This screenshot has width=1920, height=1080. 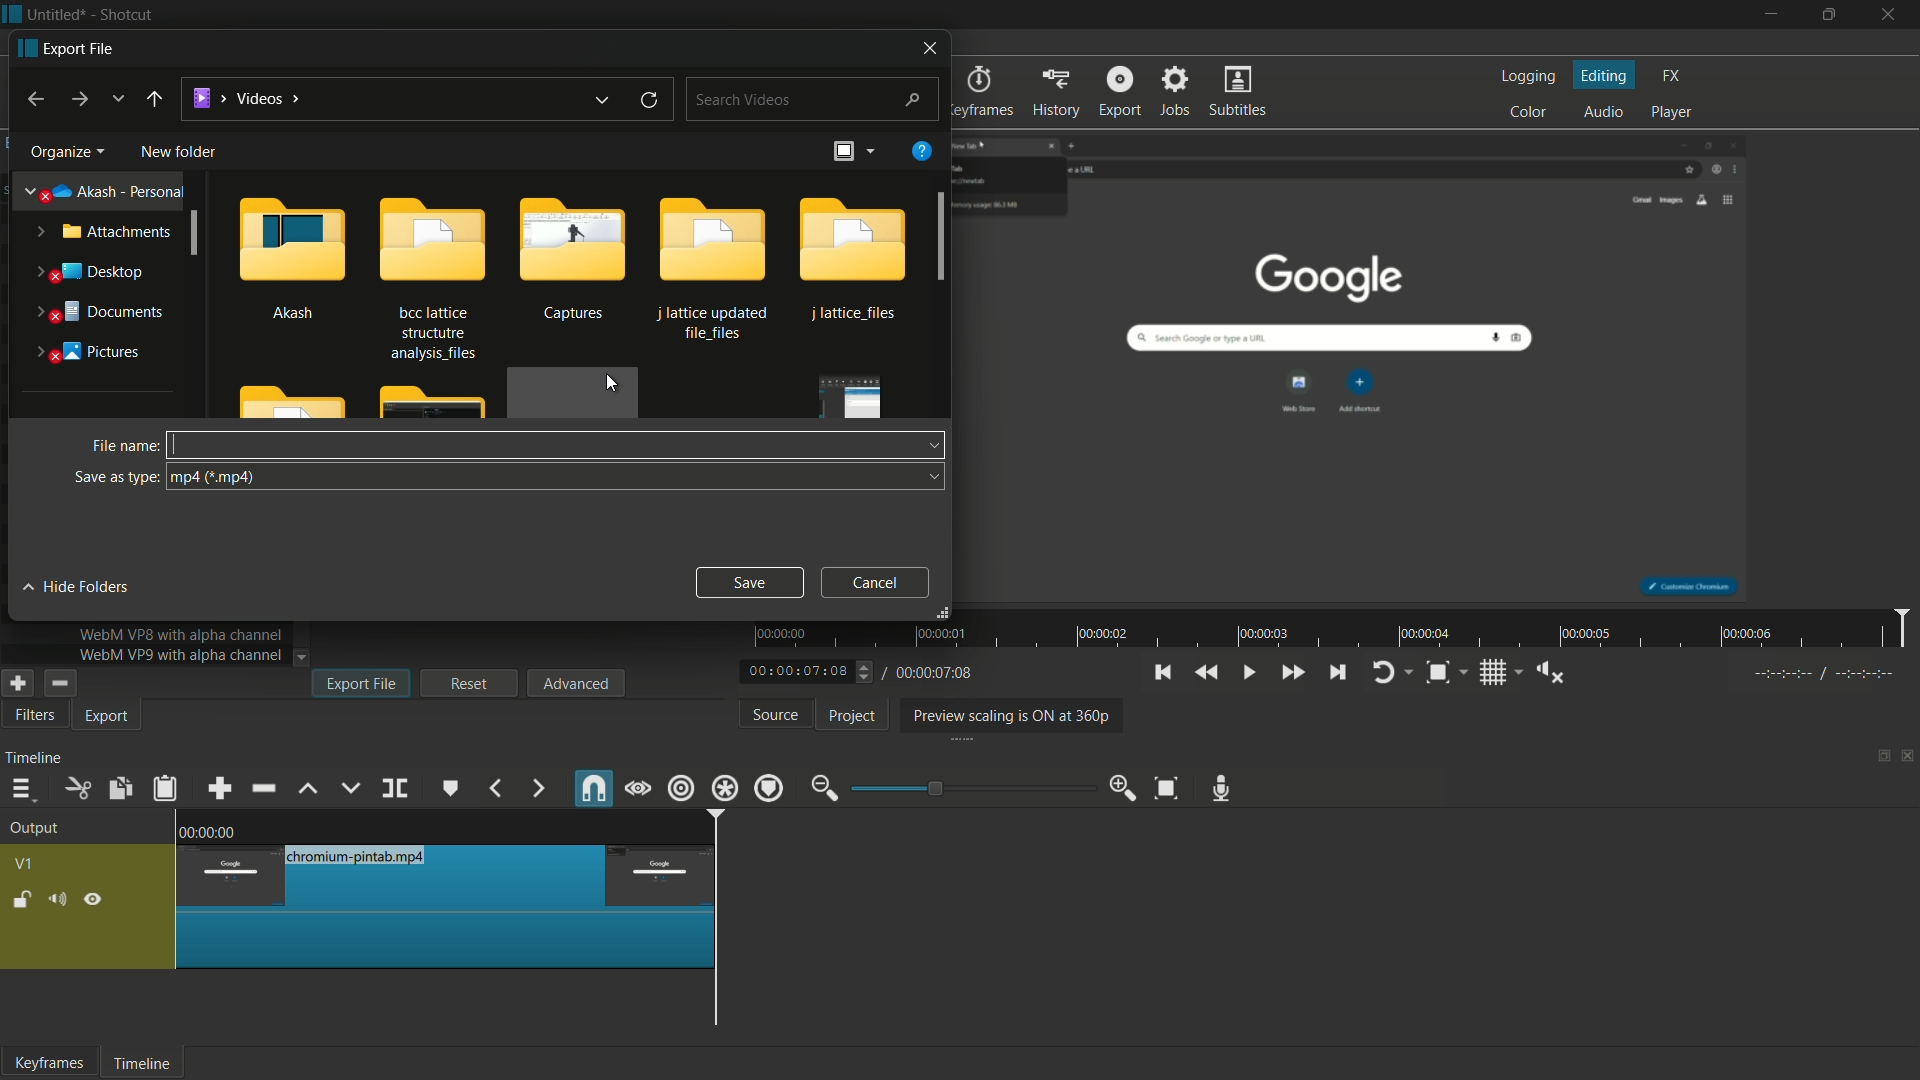 I want to click on attachments, so click(x=100, y=231).